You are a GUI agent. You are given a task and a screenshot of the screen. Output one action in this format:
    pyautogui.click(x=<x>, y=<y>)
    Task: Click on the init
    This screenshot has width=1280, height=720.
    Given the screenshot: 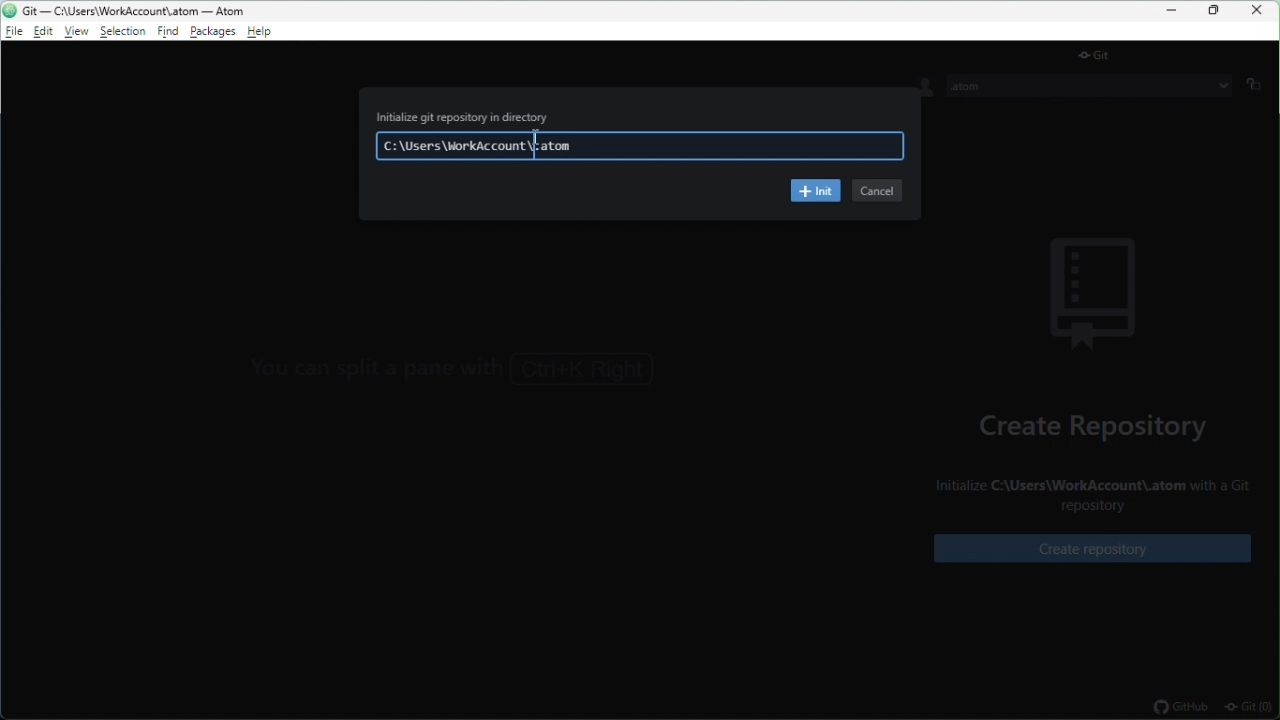 What is the action you would take?
    pyautogui.click(x=817, y=192)
    